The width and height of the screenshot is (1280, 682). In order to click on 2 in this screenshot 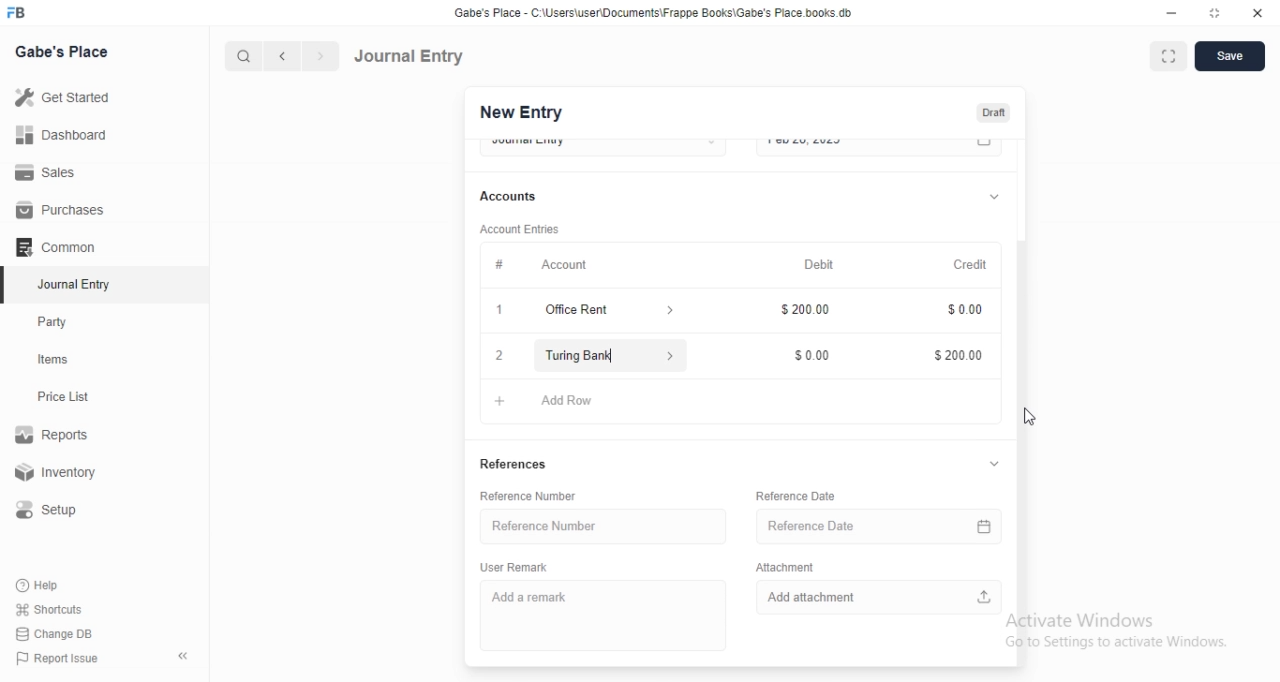, I will do `click(496, 356)`.